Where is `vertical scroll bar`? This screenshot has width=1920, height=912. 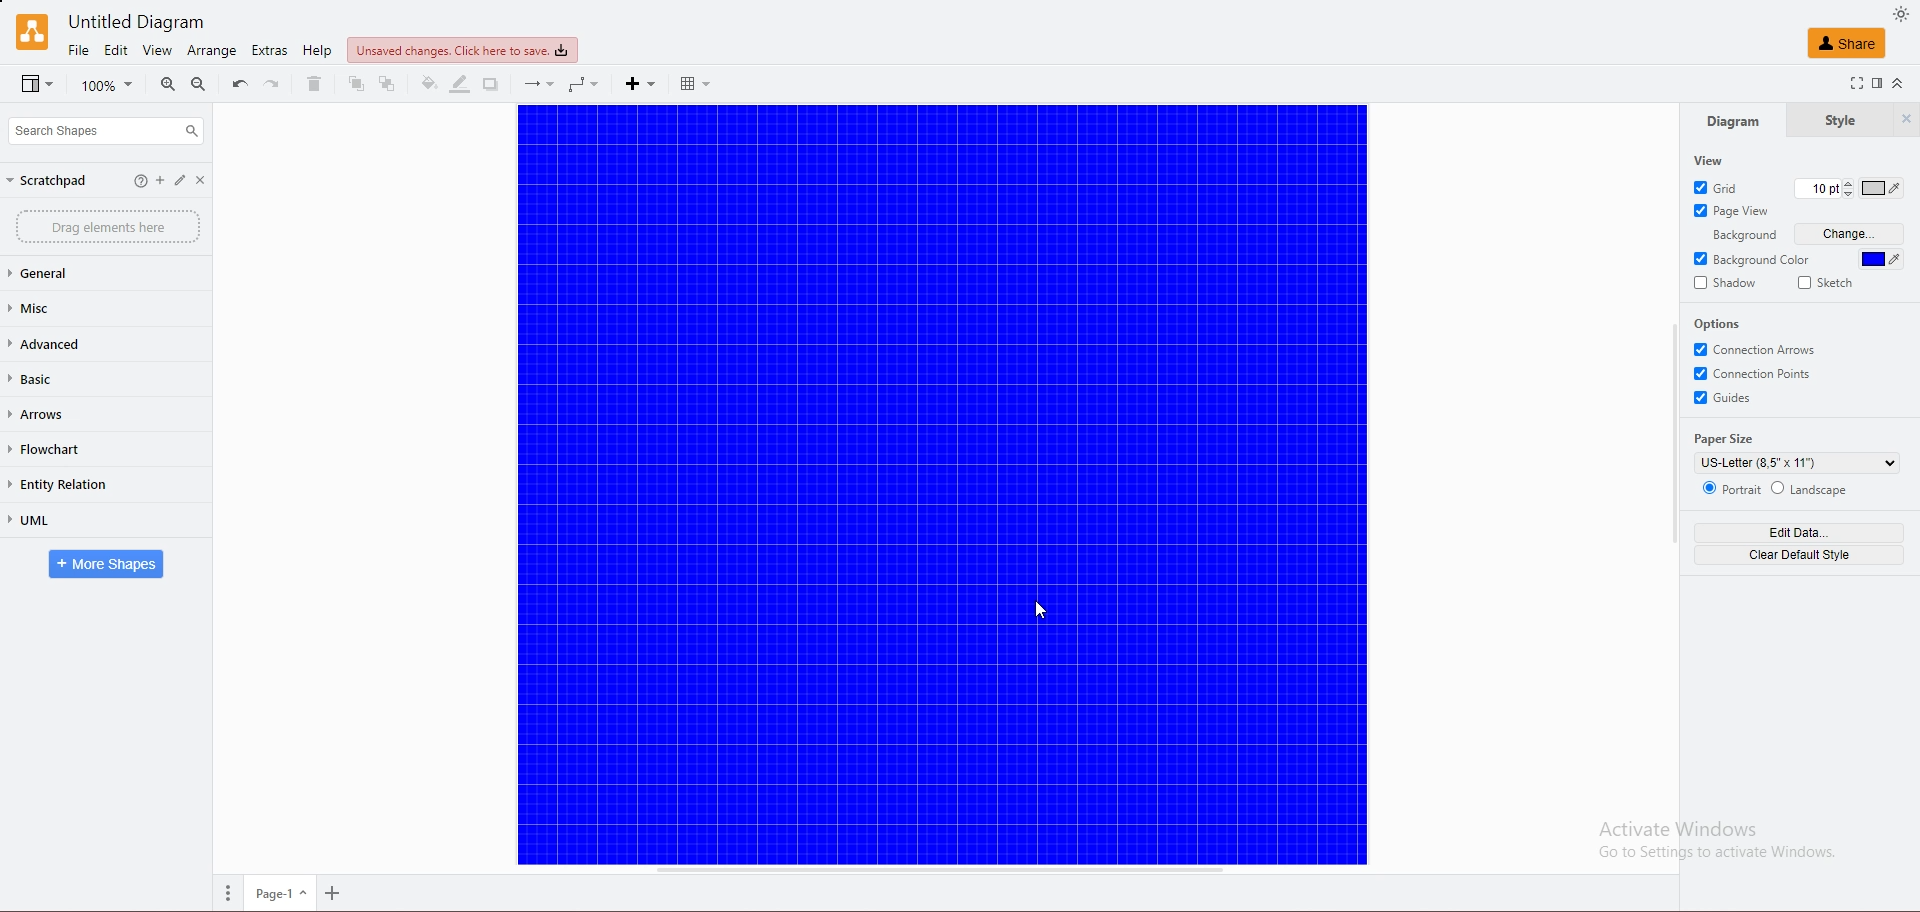 vertical scroll bar is located at coordinates (1675, 433).